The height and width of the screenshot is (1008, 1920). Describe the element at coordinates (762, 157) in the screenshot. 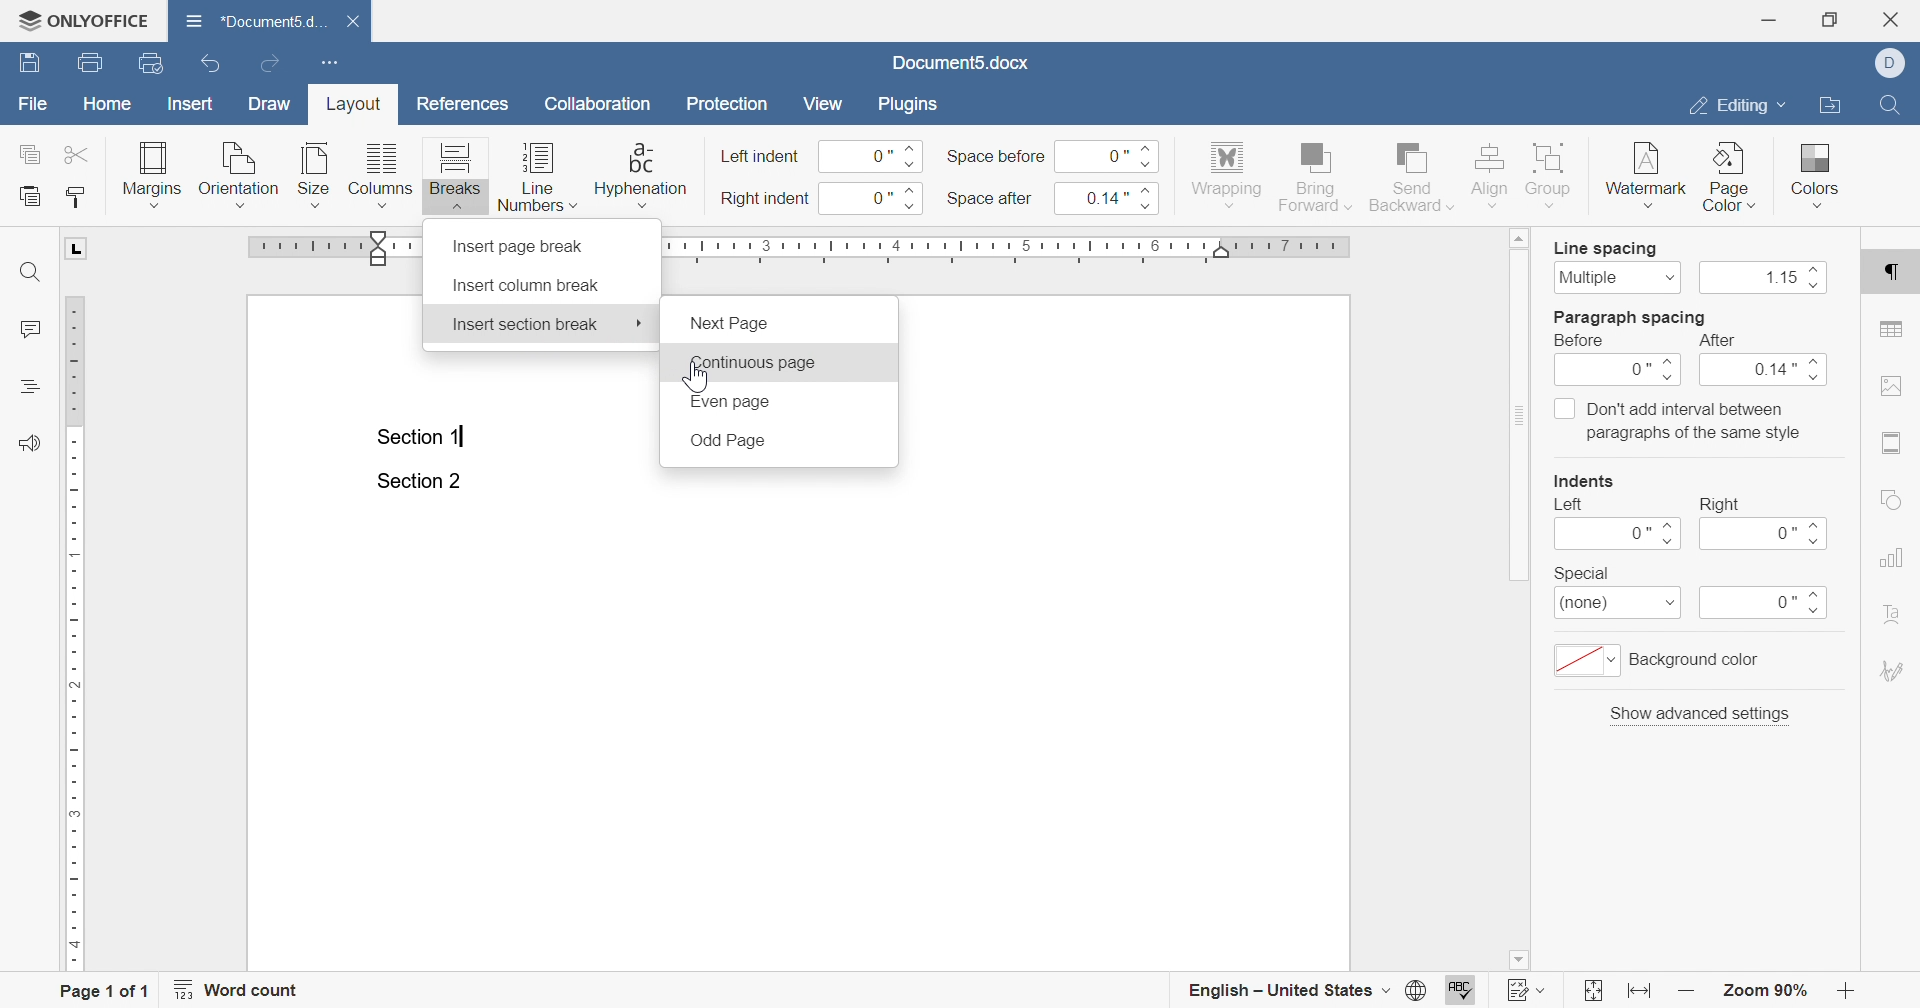

I see `left indent` at that location.